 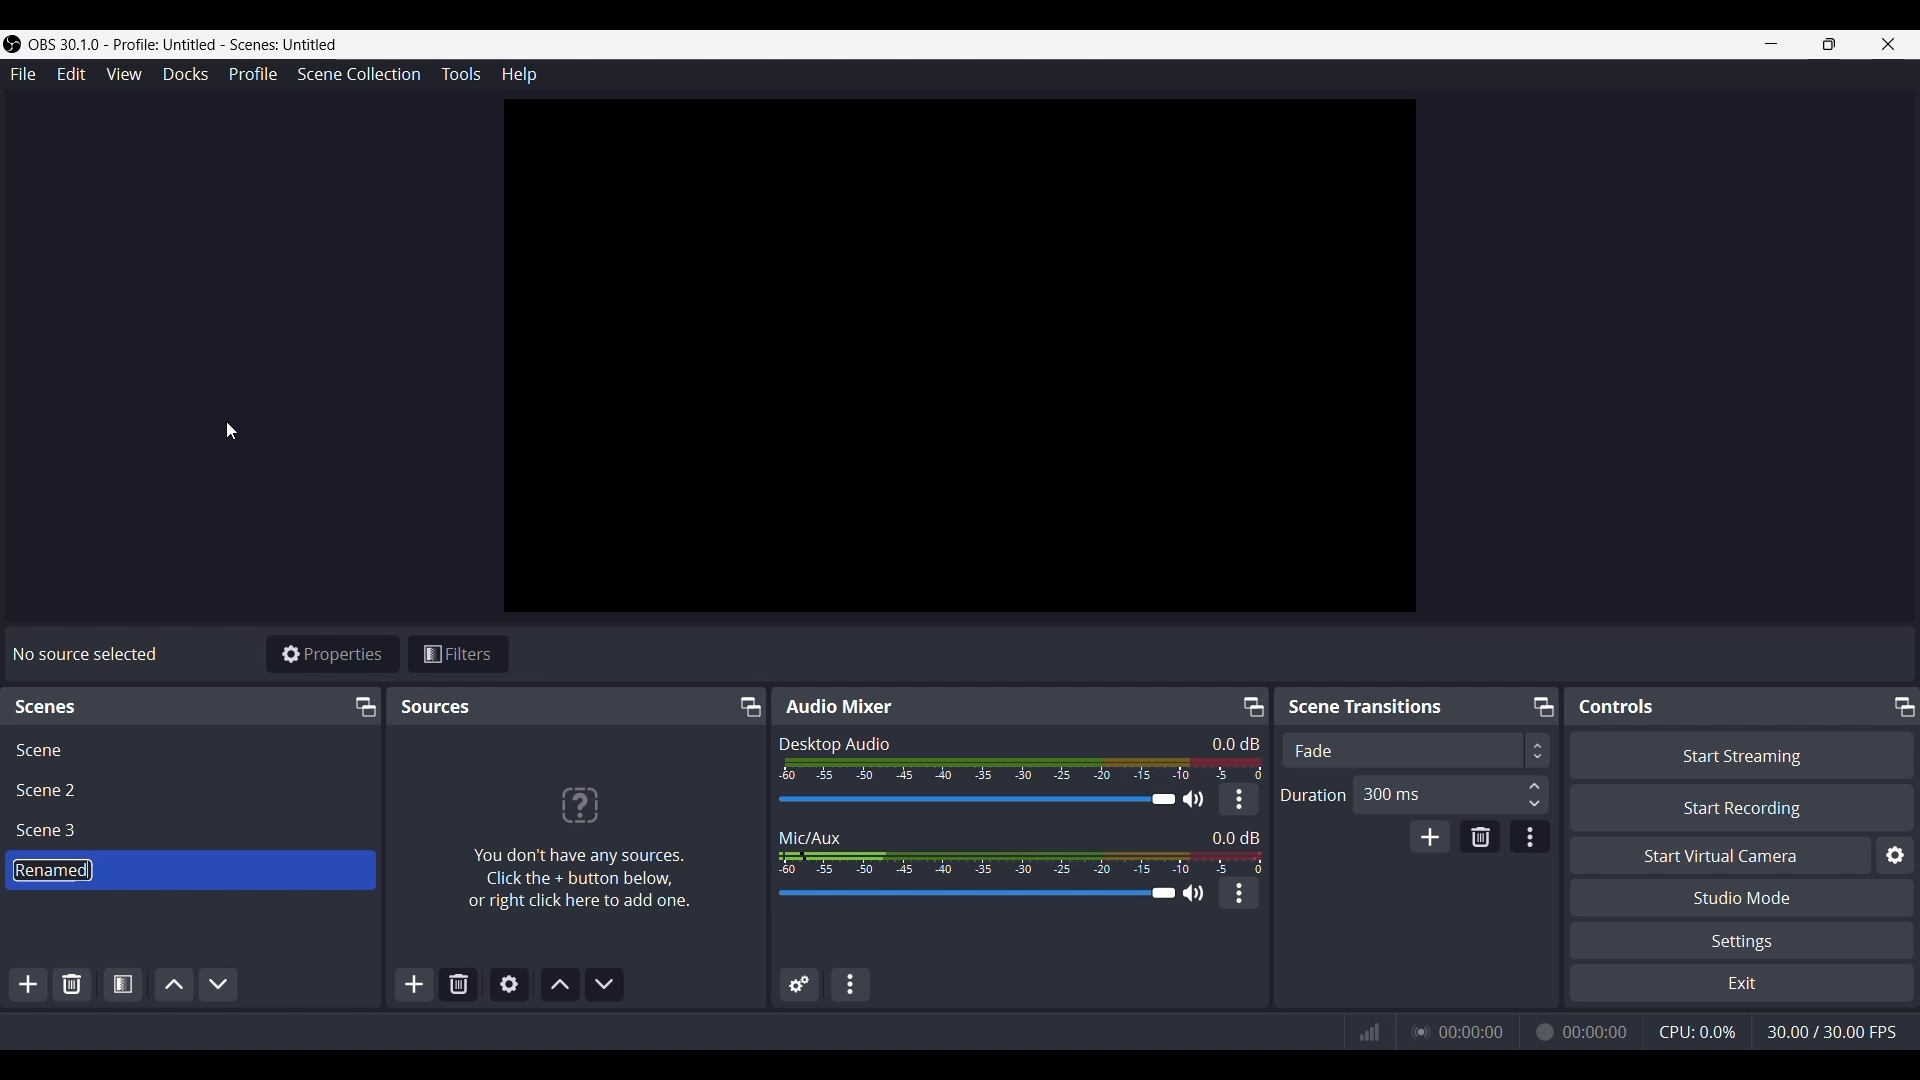 What do you see at coordinates (1369, 1032) in the screenshot?
I see `Connection Status Indicator` at bounding box center [1369, 1032].